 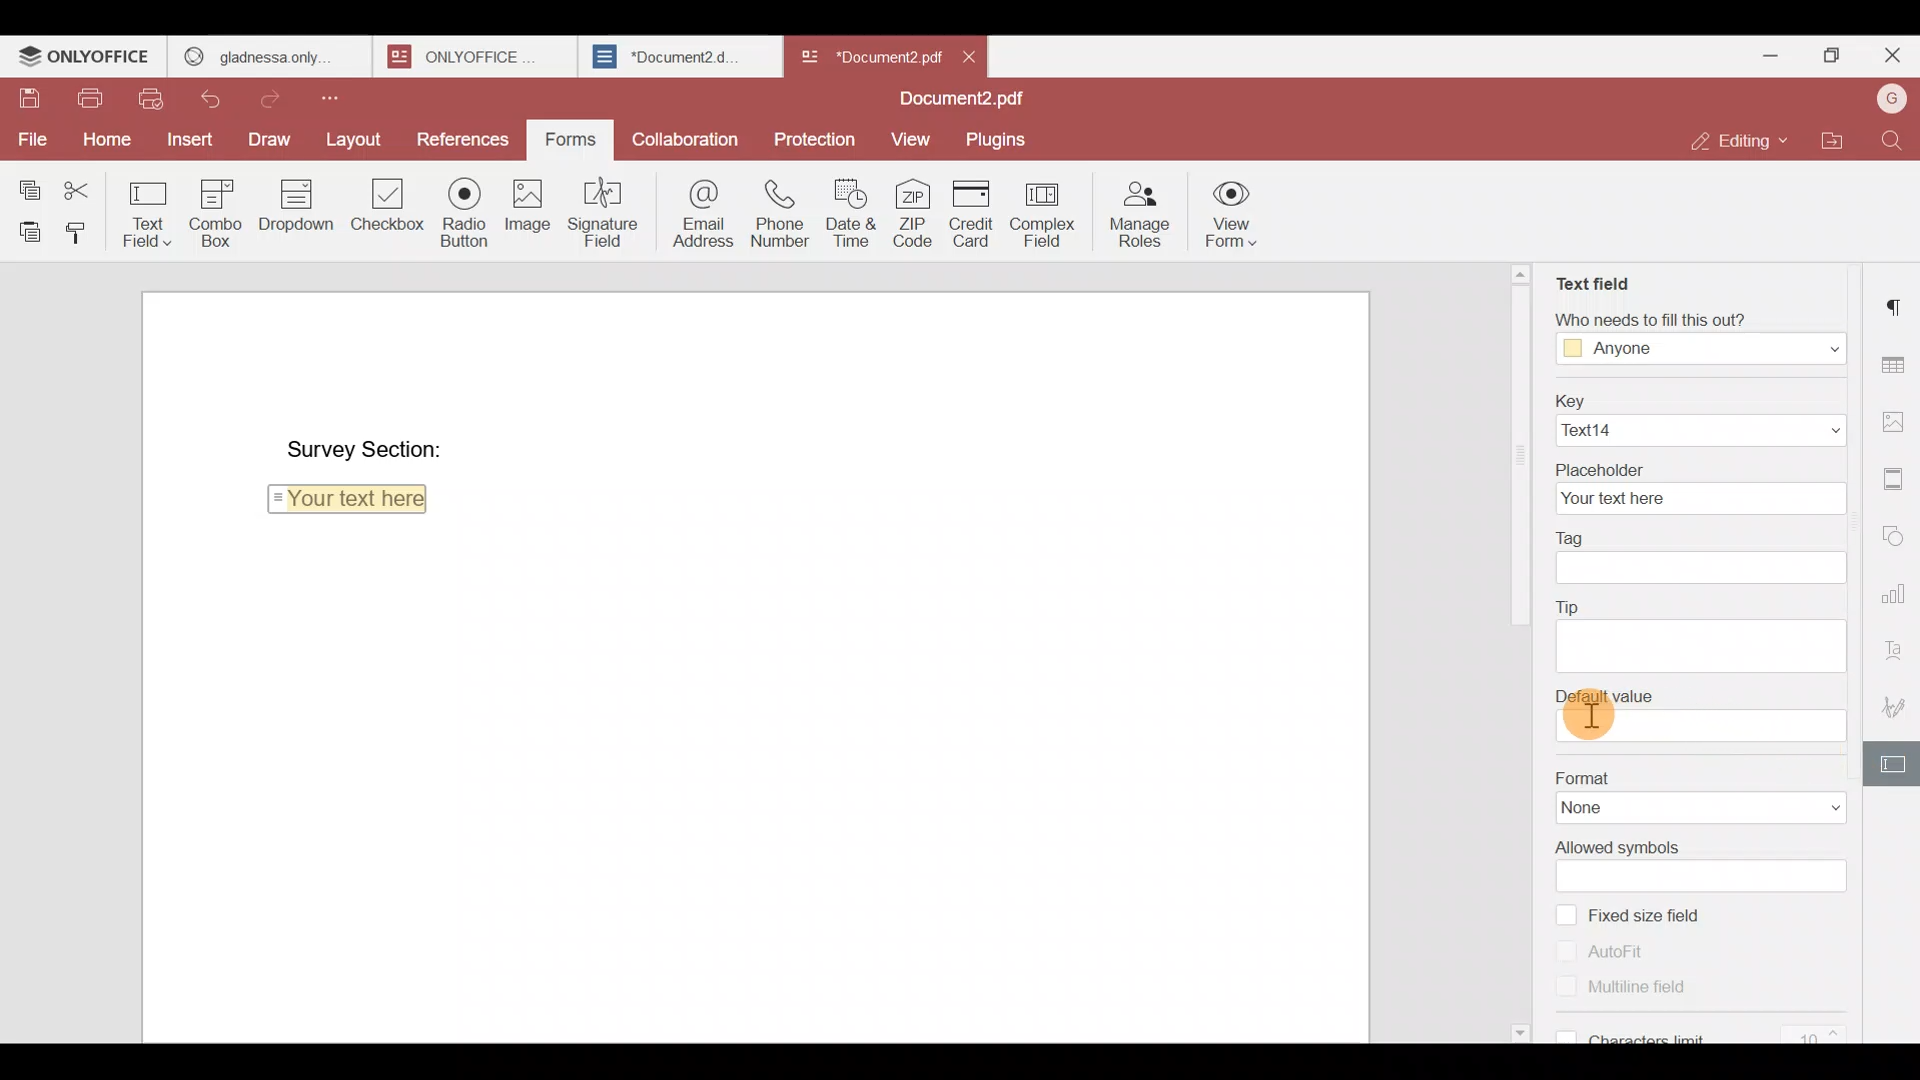 I want to click on Close, so click(x=970, y=55).